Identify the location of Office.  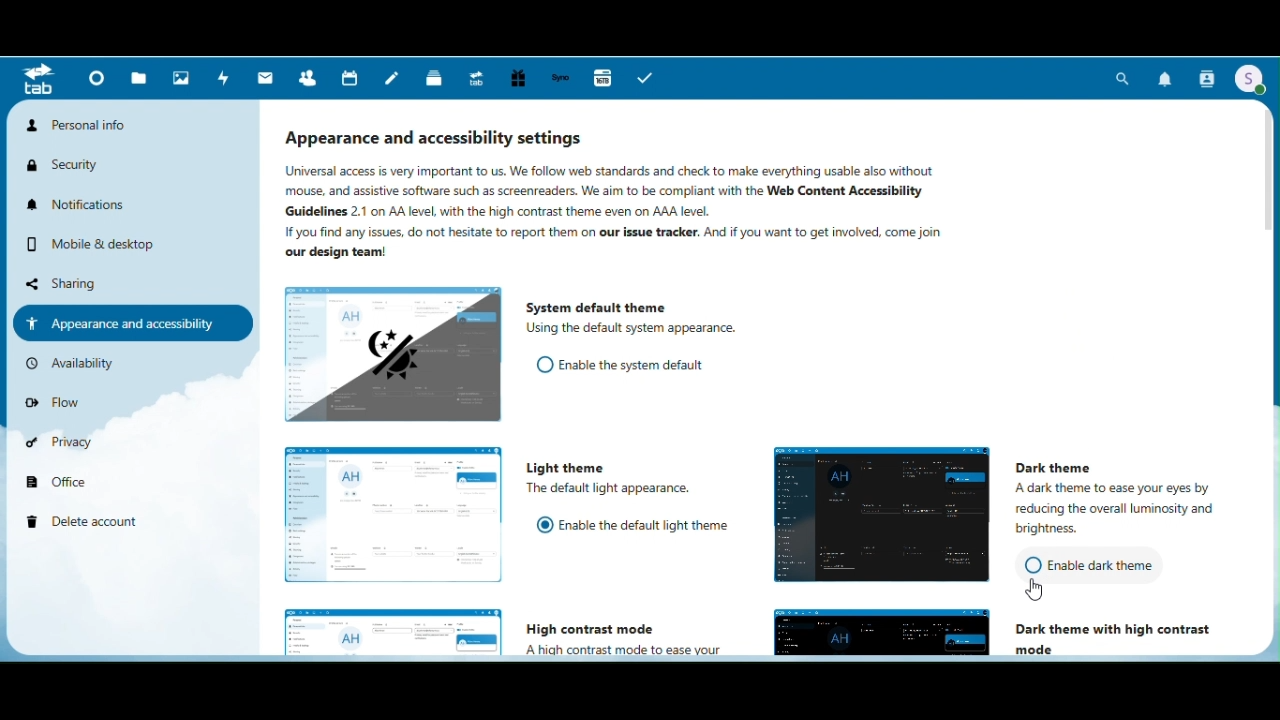
(82, 481).